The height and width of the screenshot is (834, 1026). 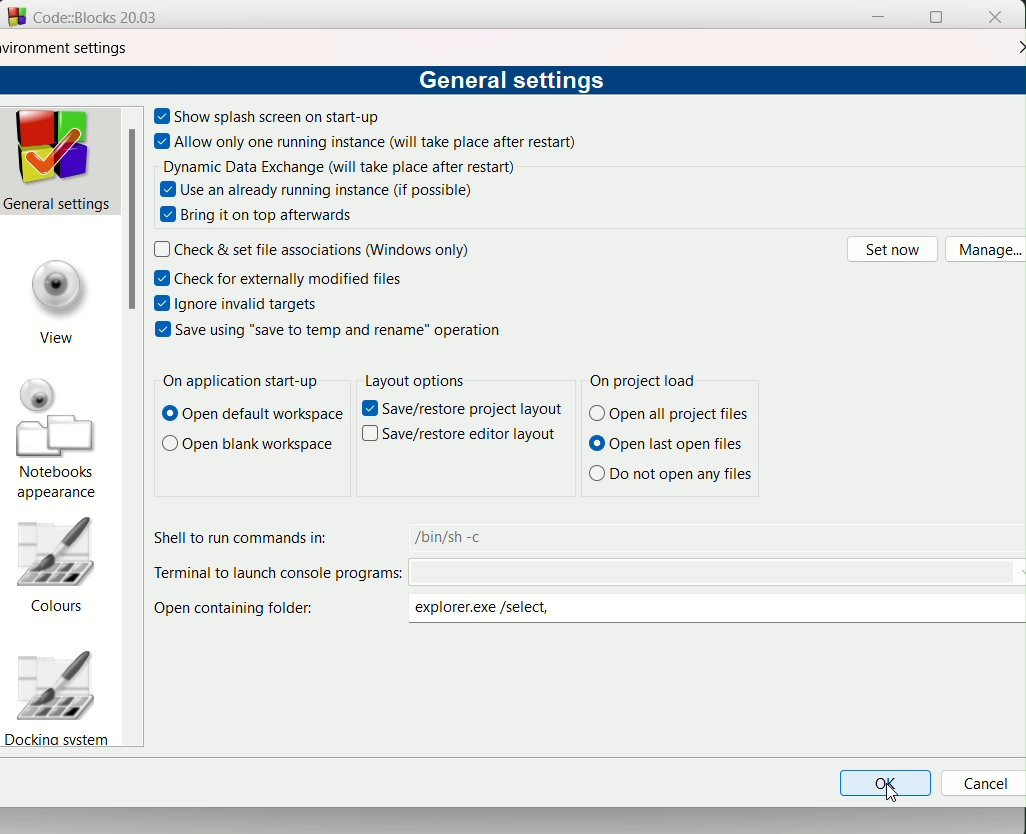 What do you see at coordinates (339, 329) in the screenshot?
I see `text` at bounding box center [339, 329].